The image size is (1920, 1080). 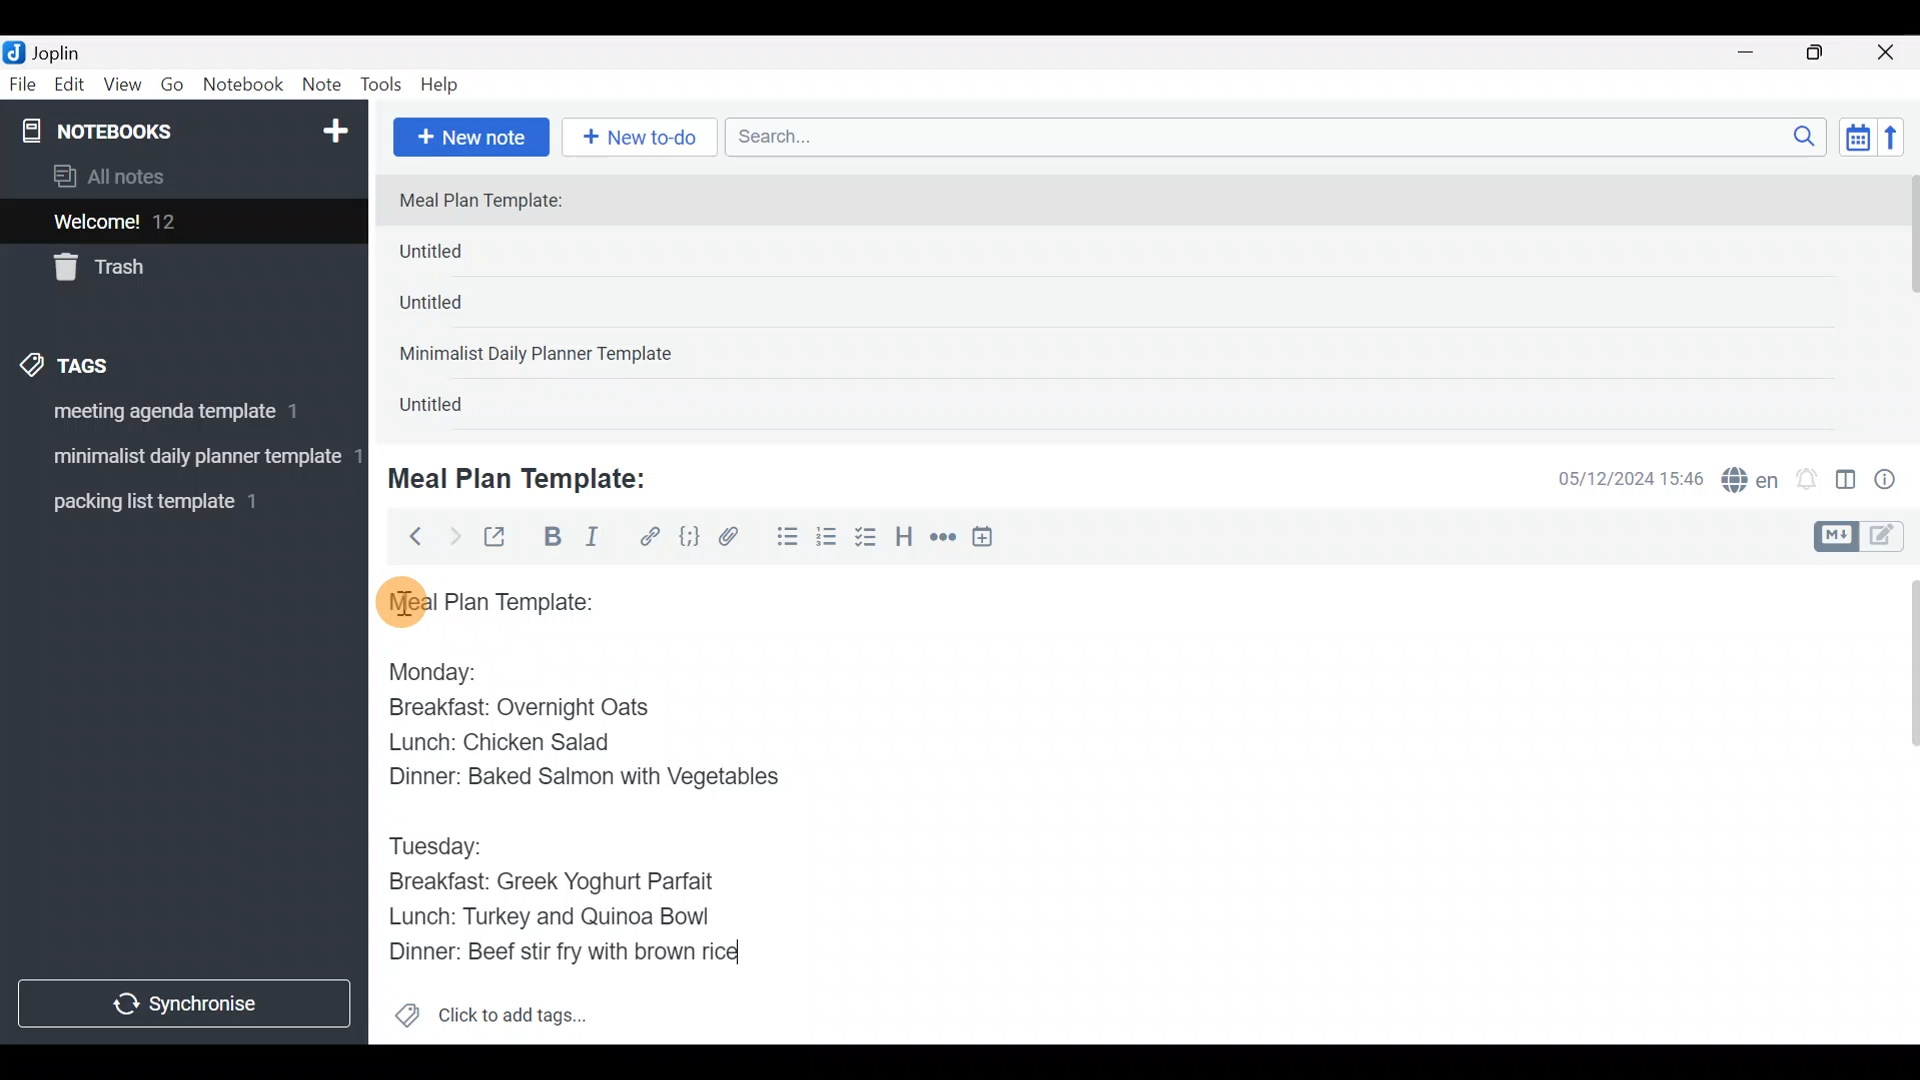 What do you see at coordinates (1615, 478) in the screenshot?
I see `Date & time` at bounding box center [1615, 478].